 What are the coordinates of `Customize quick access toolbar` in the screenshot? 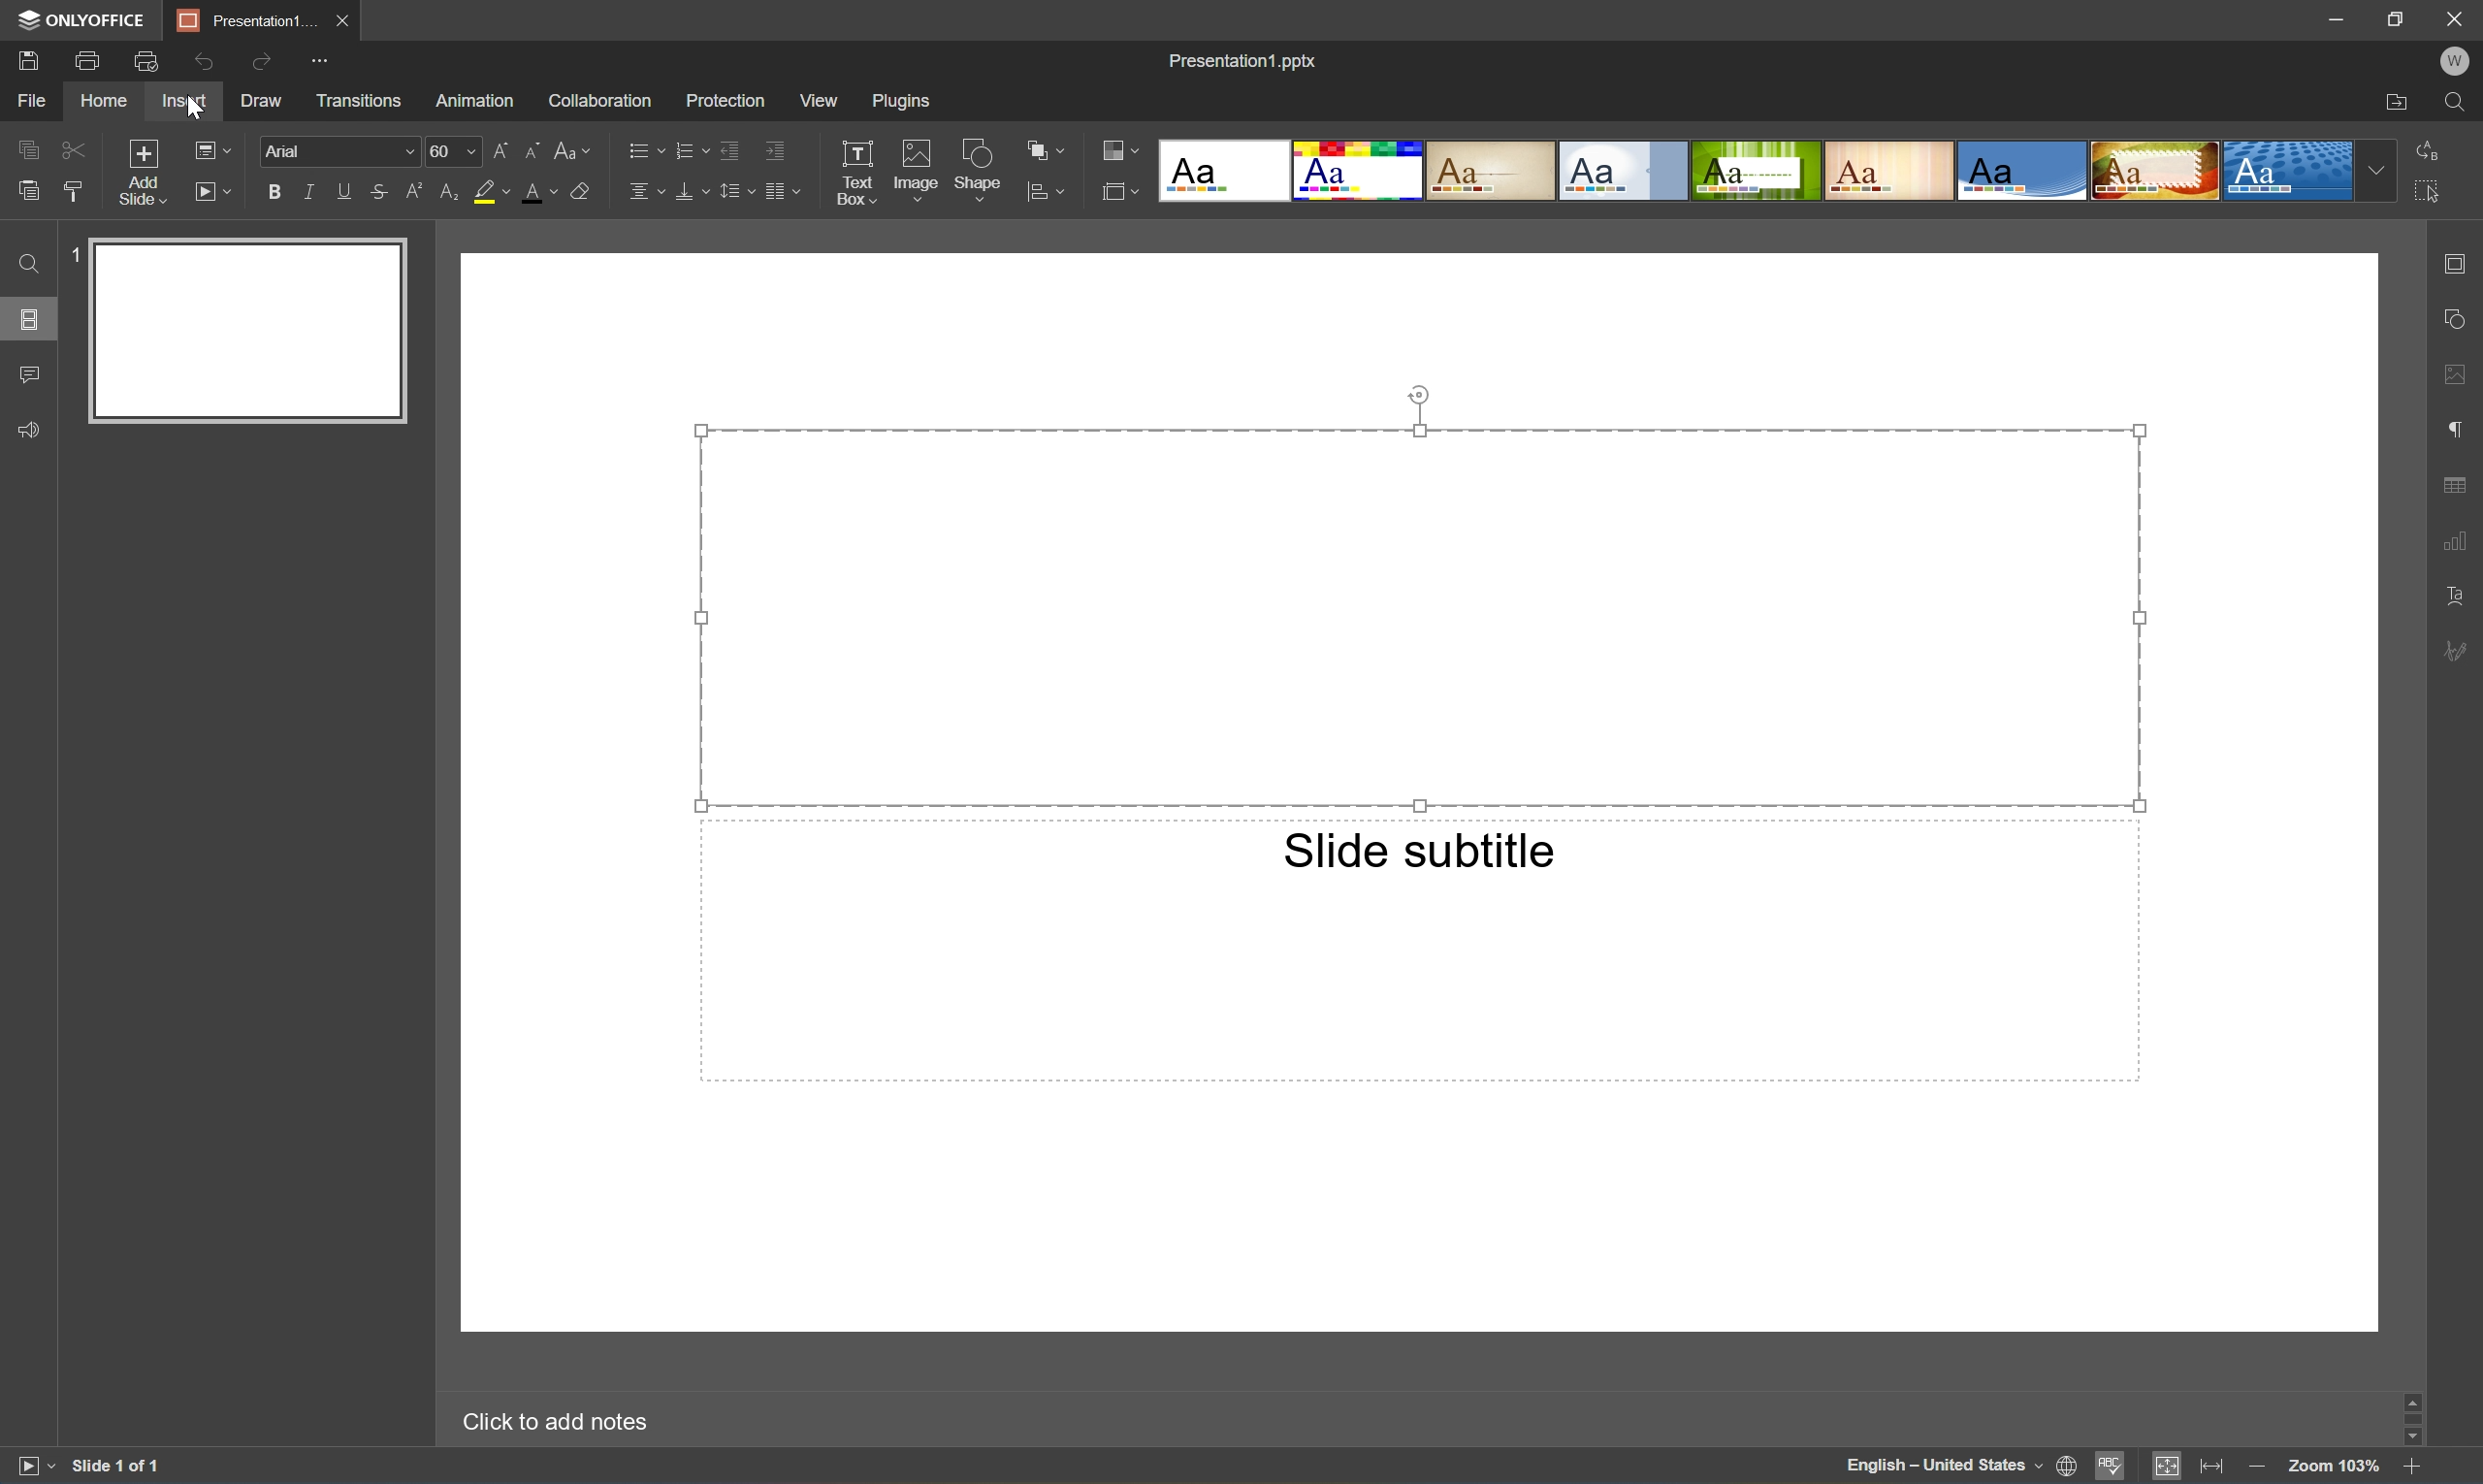 It's located at (320, 64).